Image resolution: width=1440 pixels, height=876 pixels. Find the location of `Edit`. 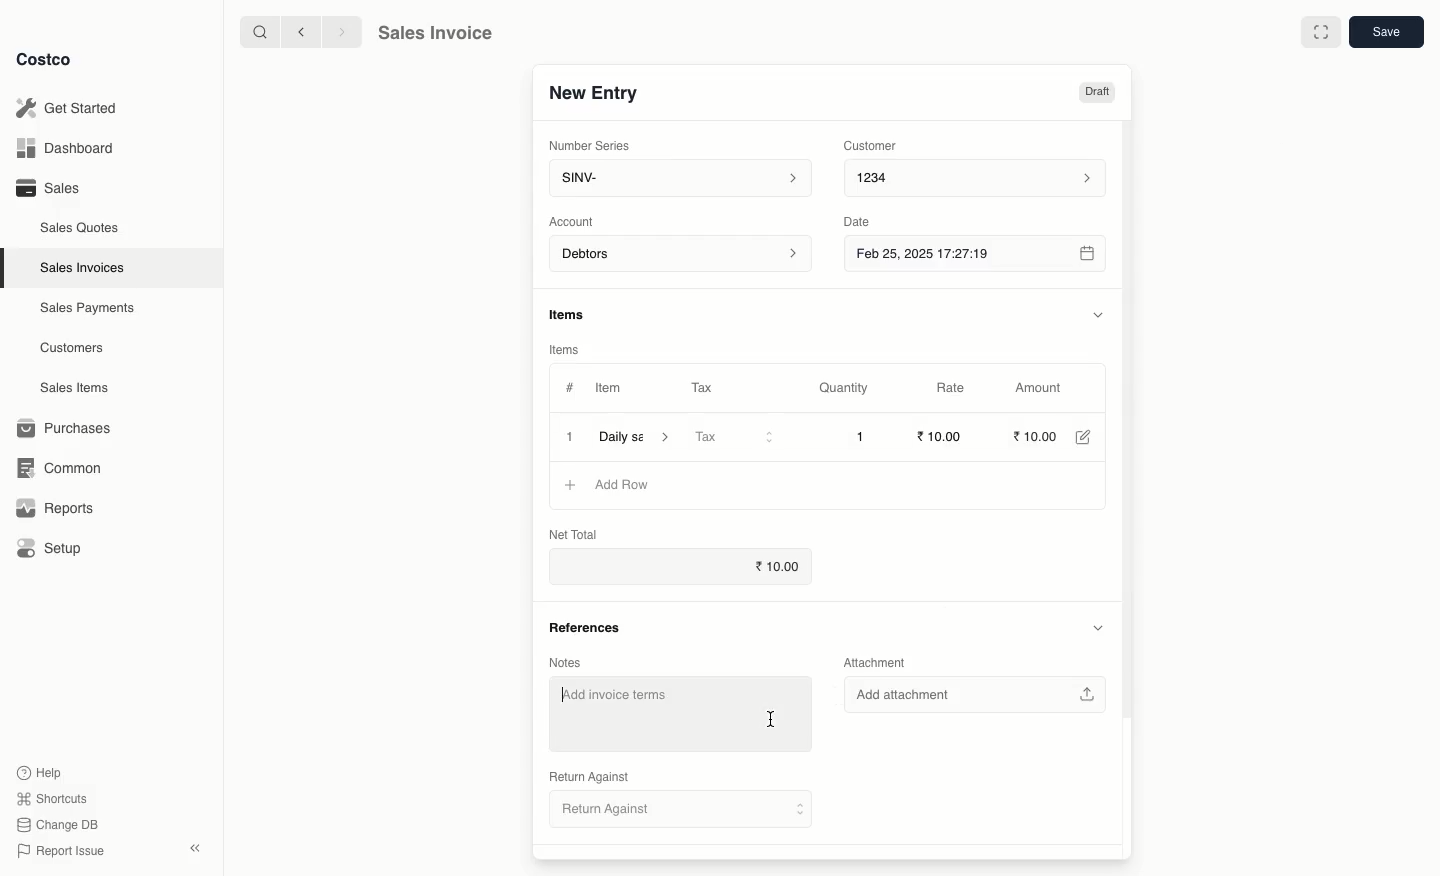

Edit is located at coordinates (1090, 437).